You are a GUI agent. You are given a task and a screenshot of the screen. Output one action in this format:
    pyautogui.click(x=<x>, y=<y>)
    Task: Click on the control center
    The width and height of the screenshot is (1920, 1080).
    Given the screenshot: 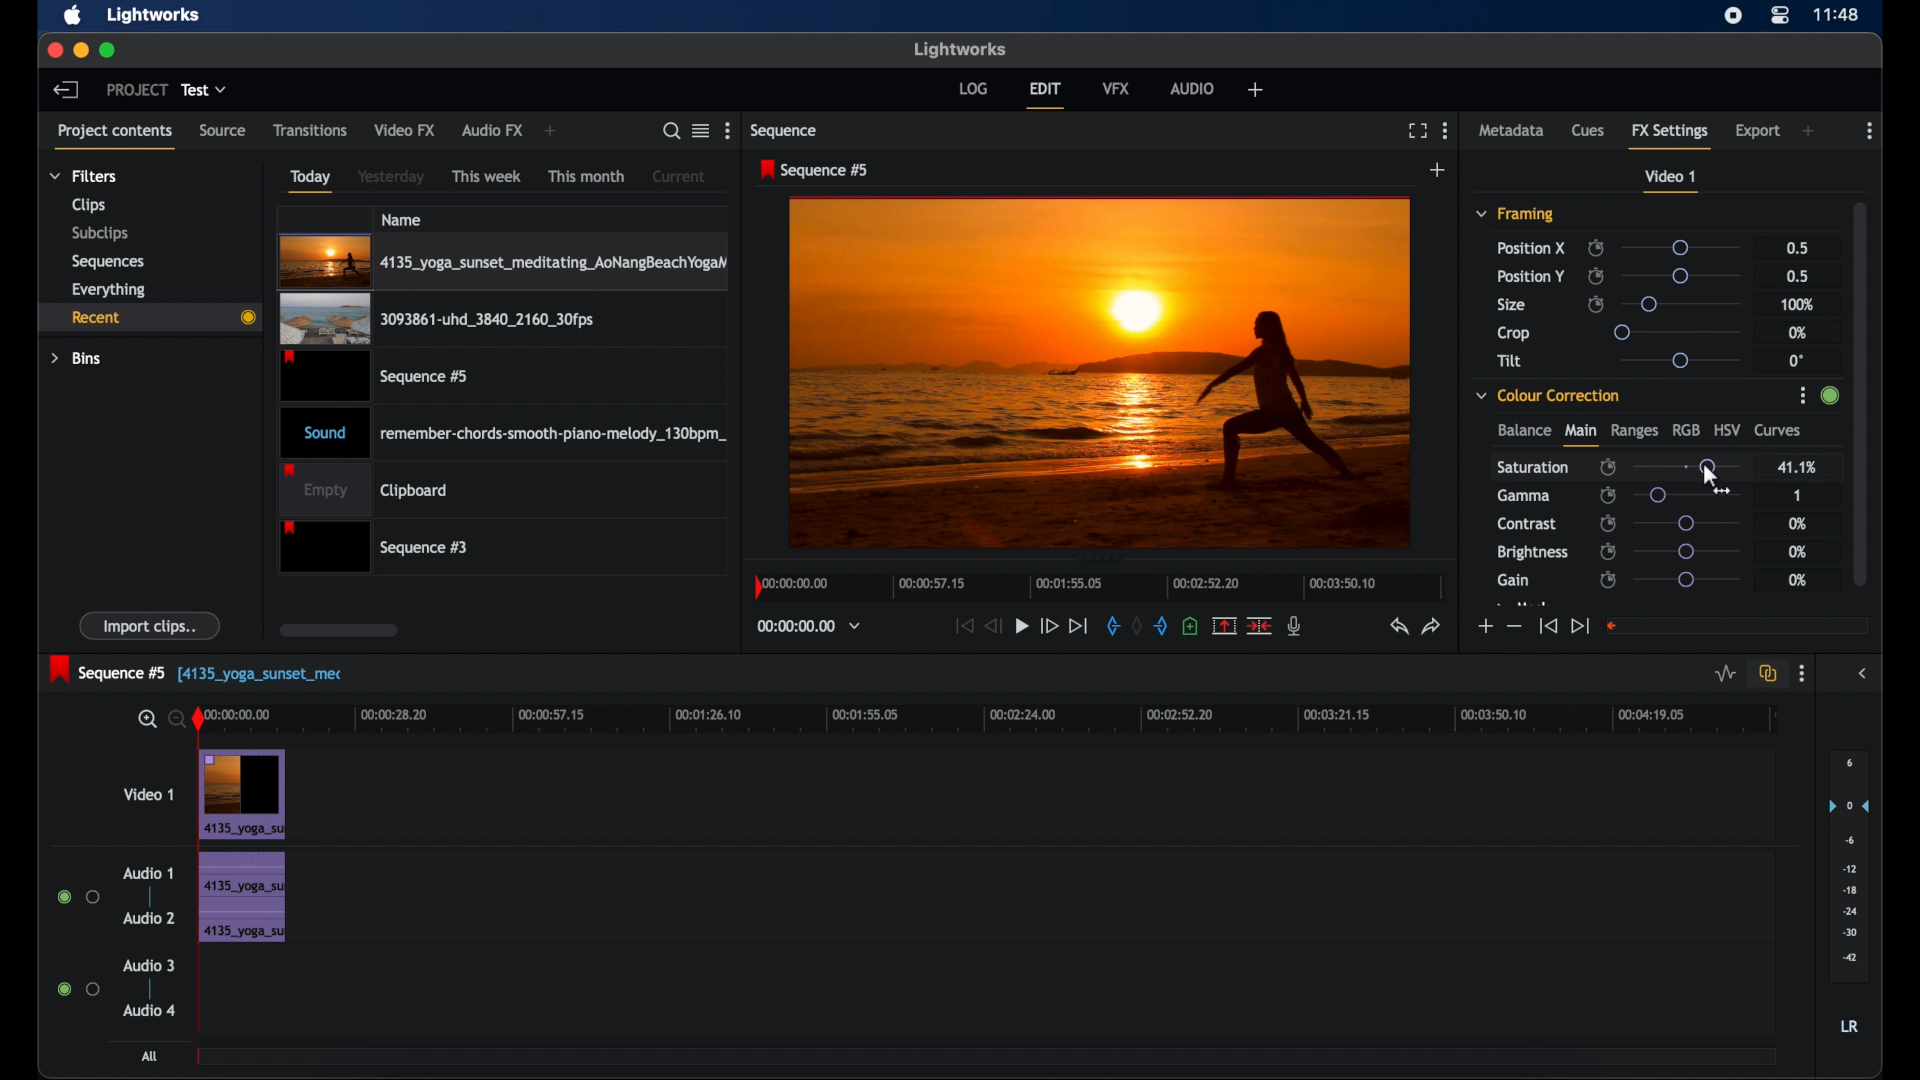 What is the action you would take?
    pyautogui.click(x=1781, y=15)
    